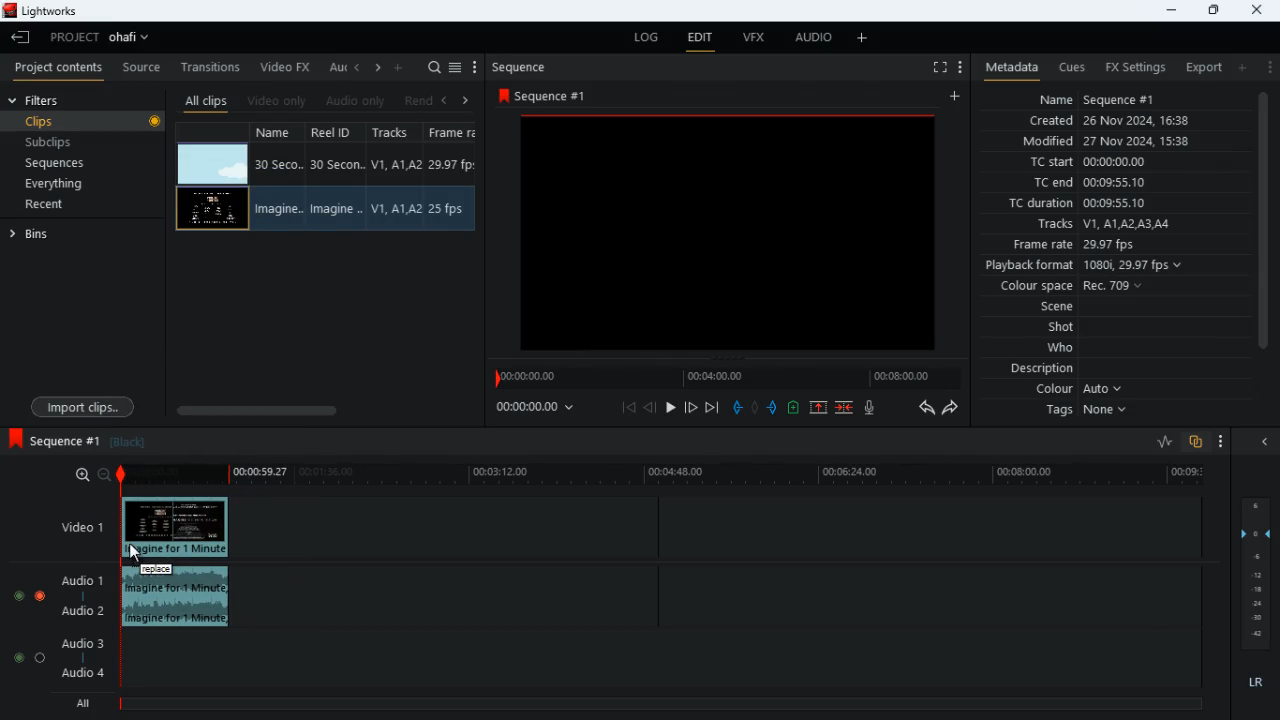 This screenshot has height=720, width=1280. I want to click on mic, so click(874, 409).